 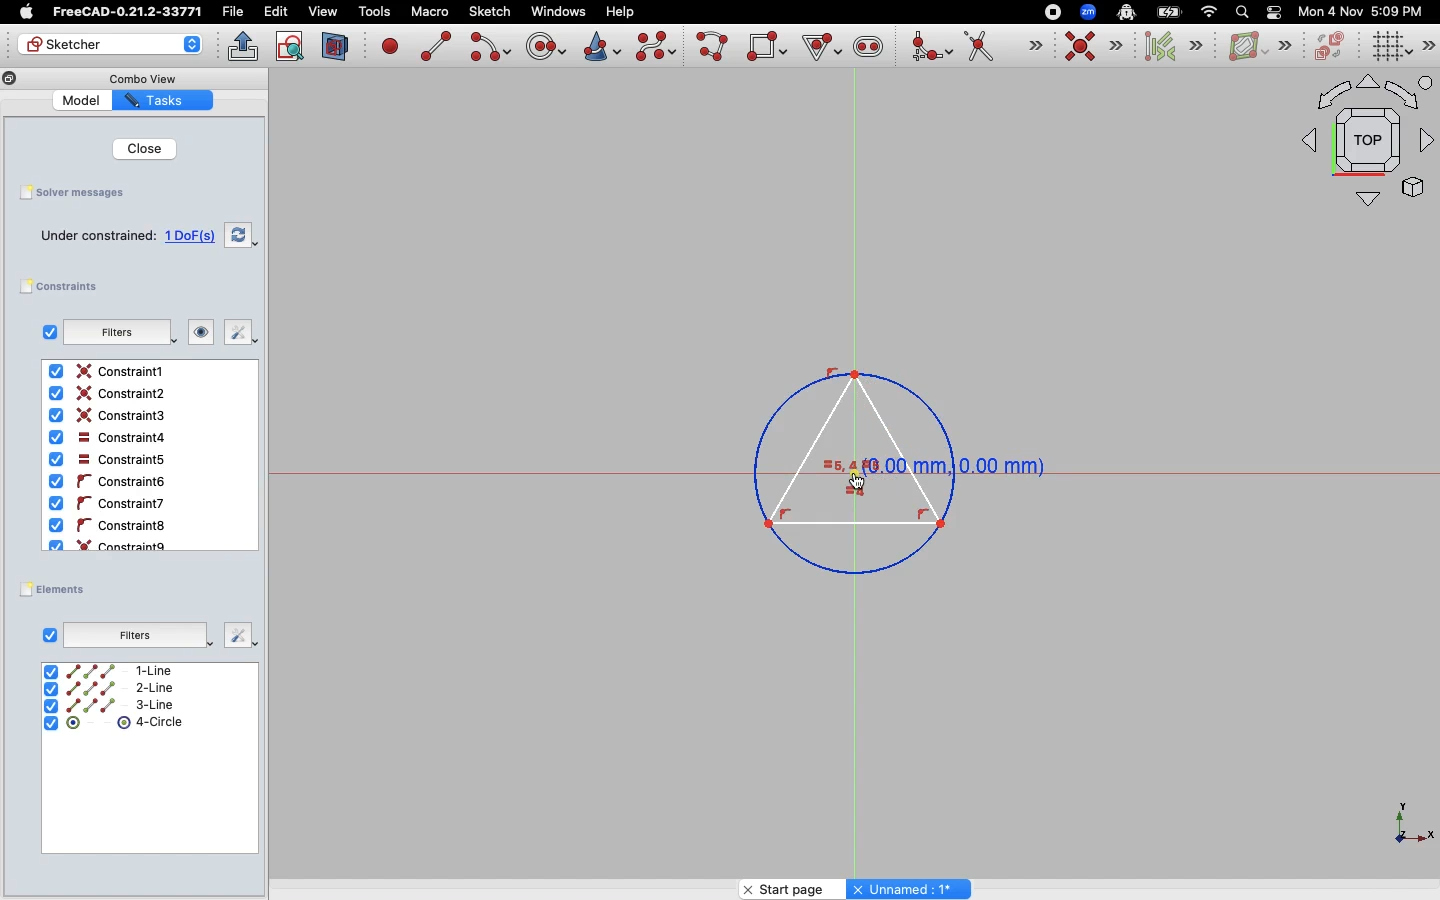 What do you see at coordinates (239, 634) in the screenshot?
I see `Fix` at bounding box center [239, 634].